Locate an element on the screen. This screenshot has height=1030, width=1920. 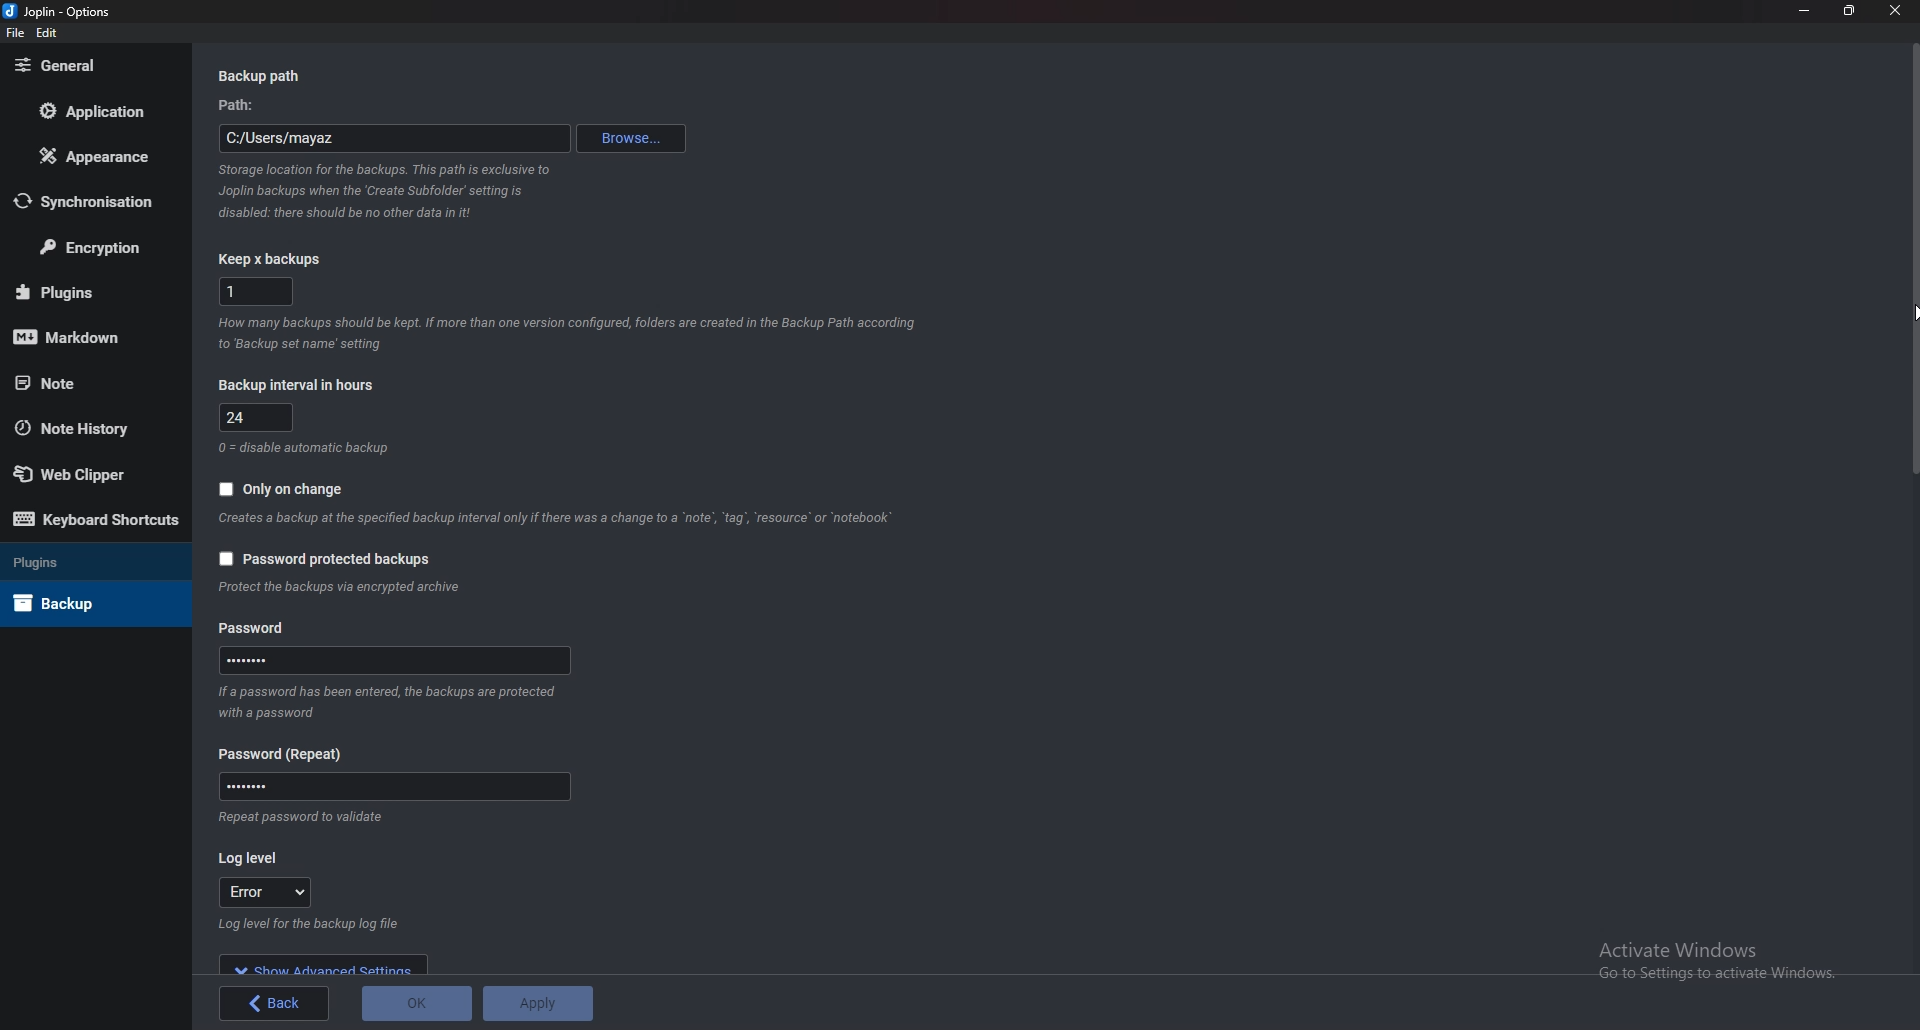
Application is located at coordinates (102, 111).